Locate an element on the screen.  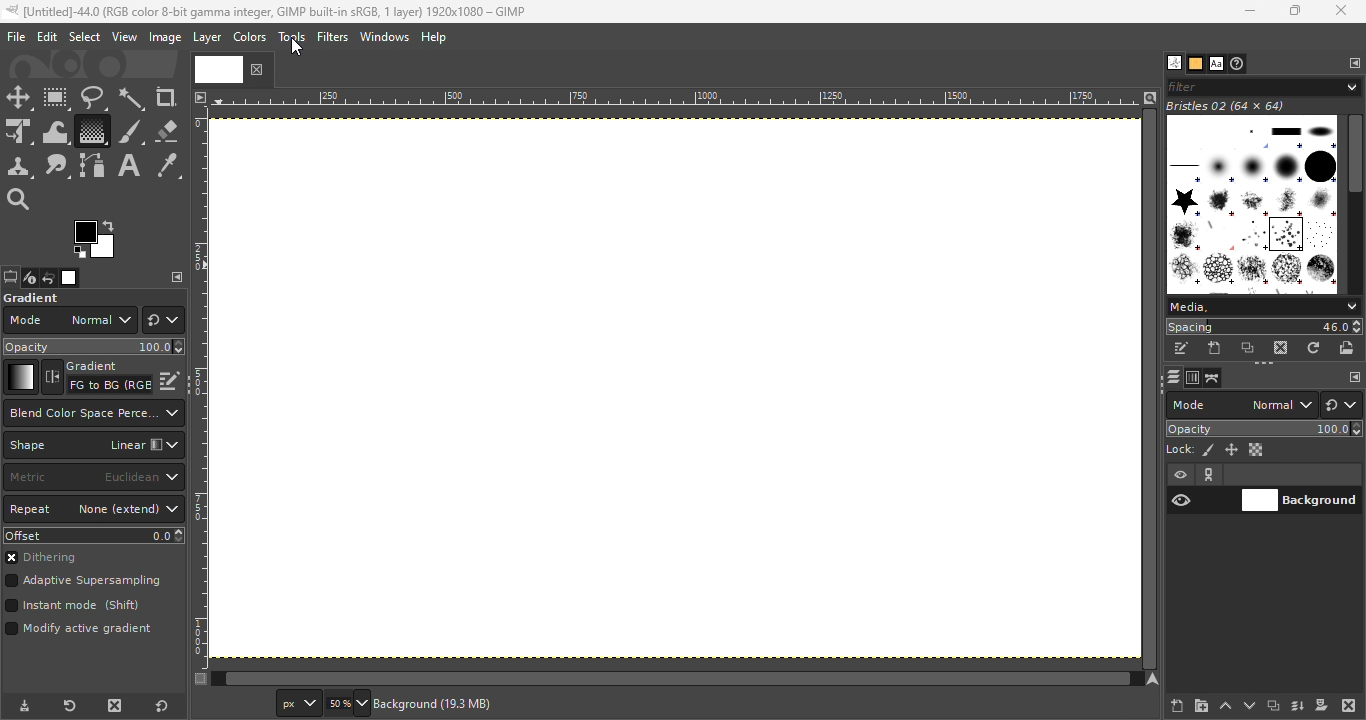
Merge this layer with the first visible layer below it is located at coordinates (1298, 706).